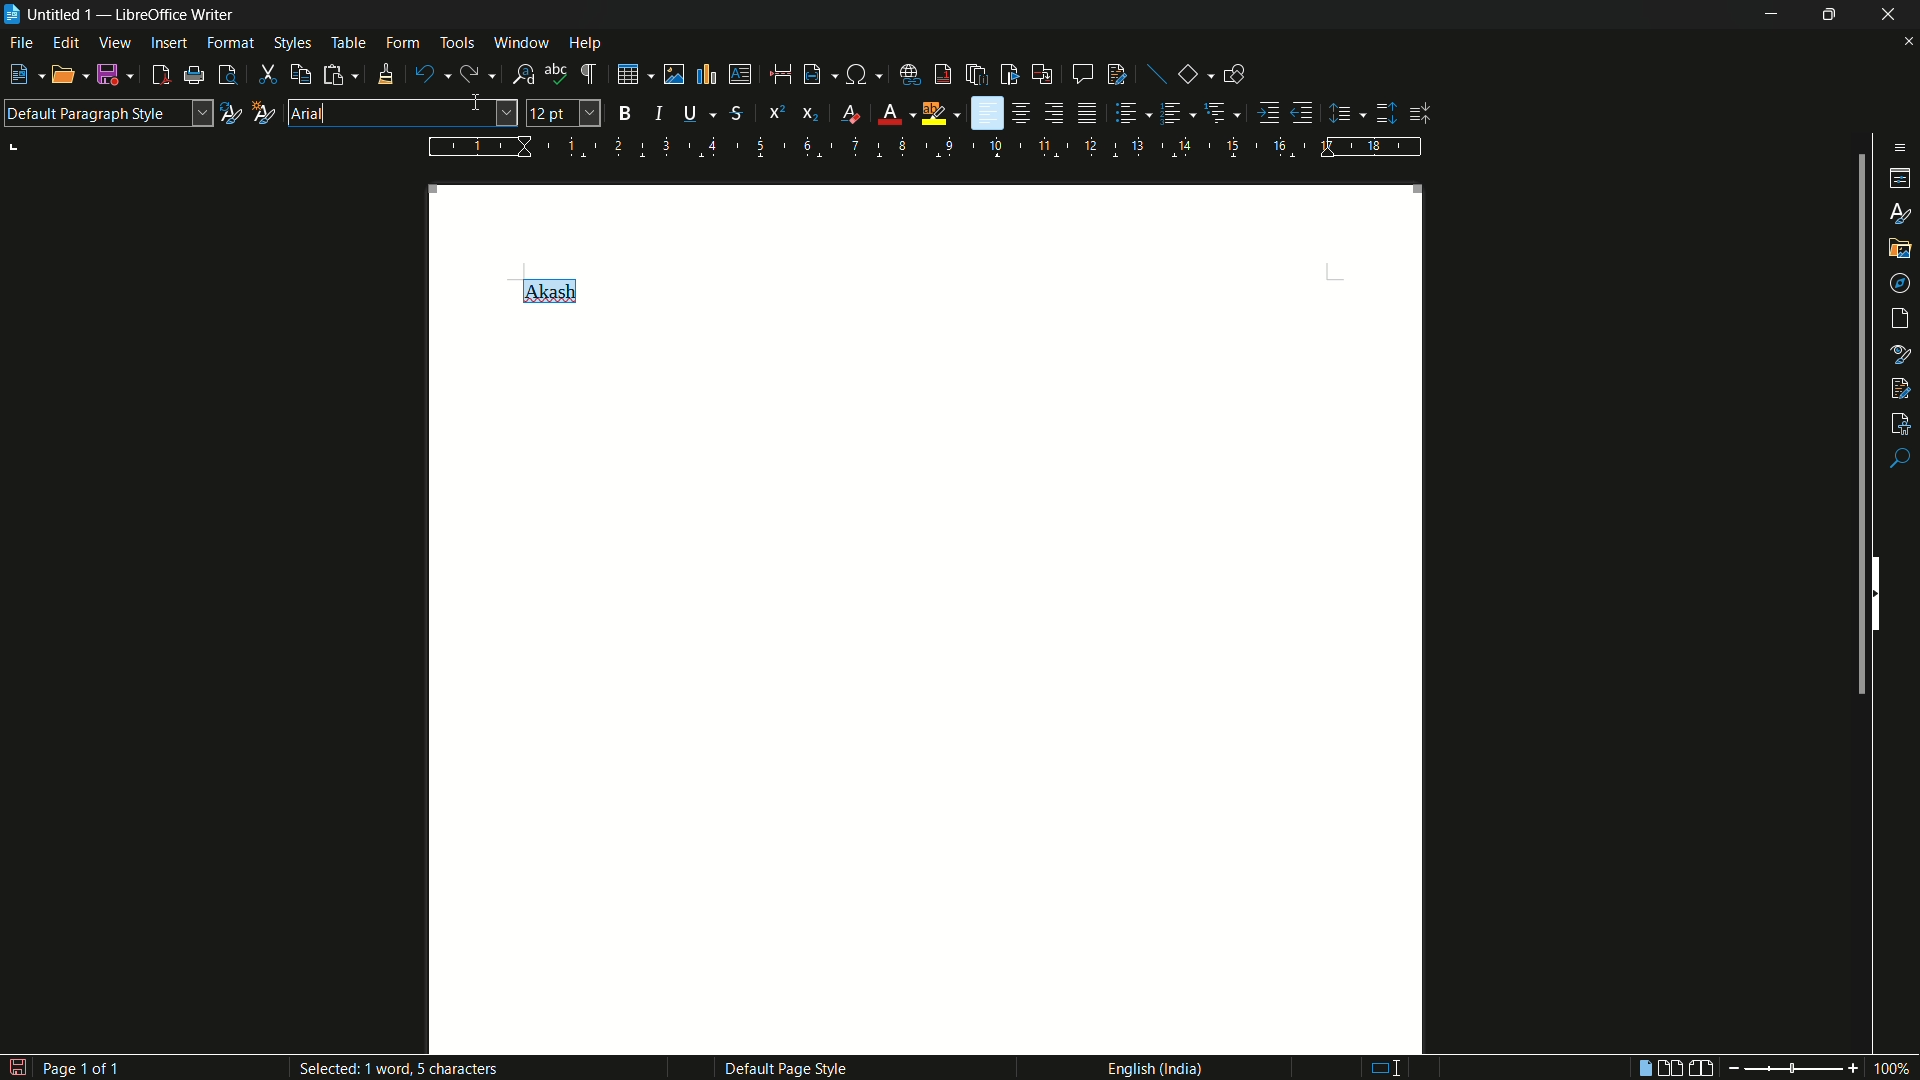  What do you see at coordinates (23, 45) in the screenshot?
I see `file menu` at bounding box center [23, 45].